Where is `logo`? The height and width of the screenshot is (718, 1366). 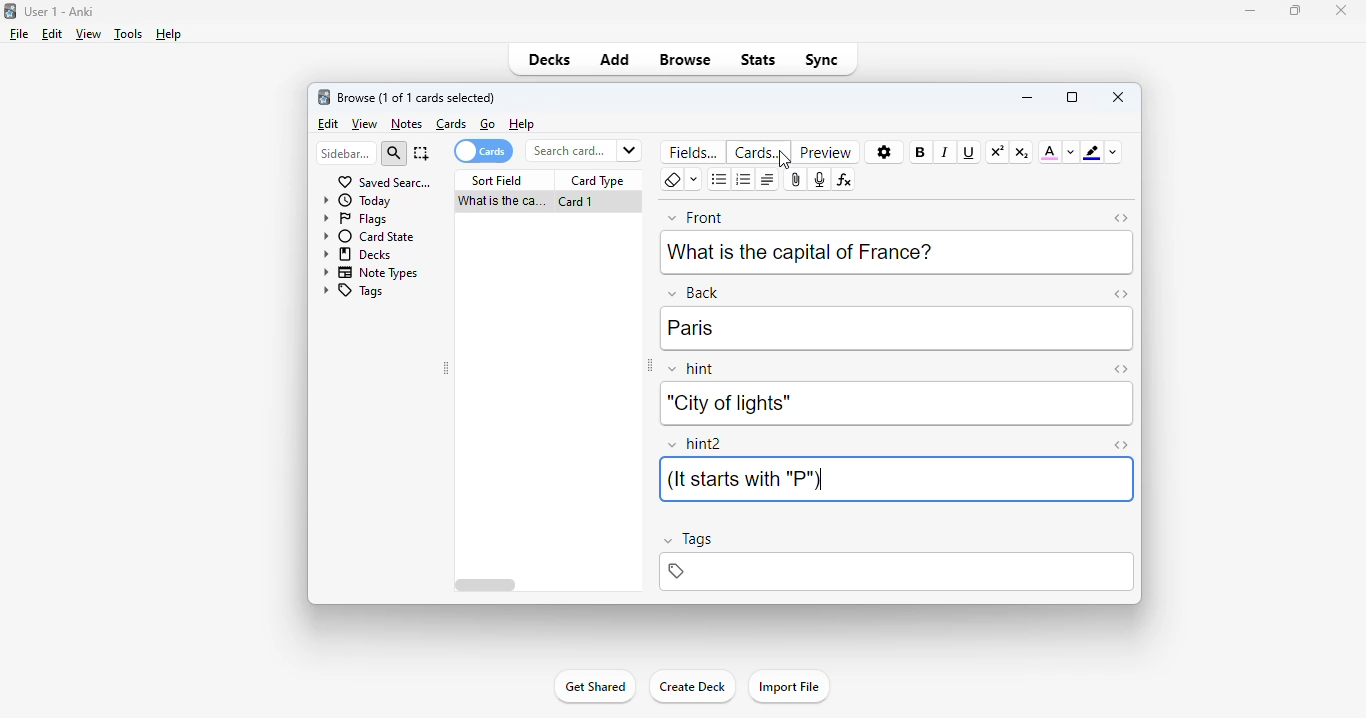
logo is located at coordinates (9, 10).